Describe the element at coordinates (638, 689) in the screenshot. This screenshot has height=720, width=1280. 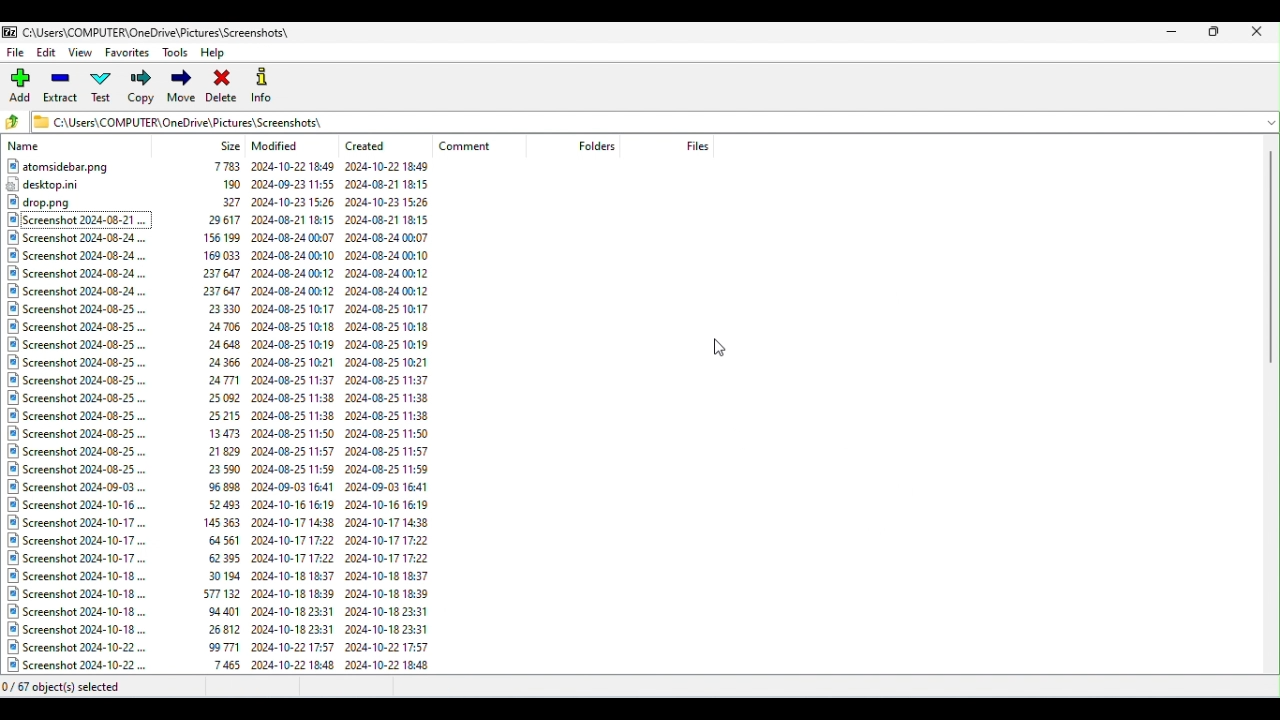
I see `Status bar` at that location.